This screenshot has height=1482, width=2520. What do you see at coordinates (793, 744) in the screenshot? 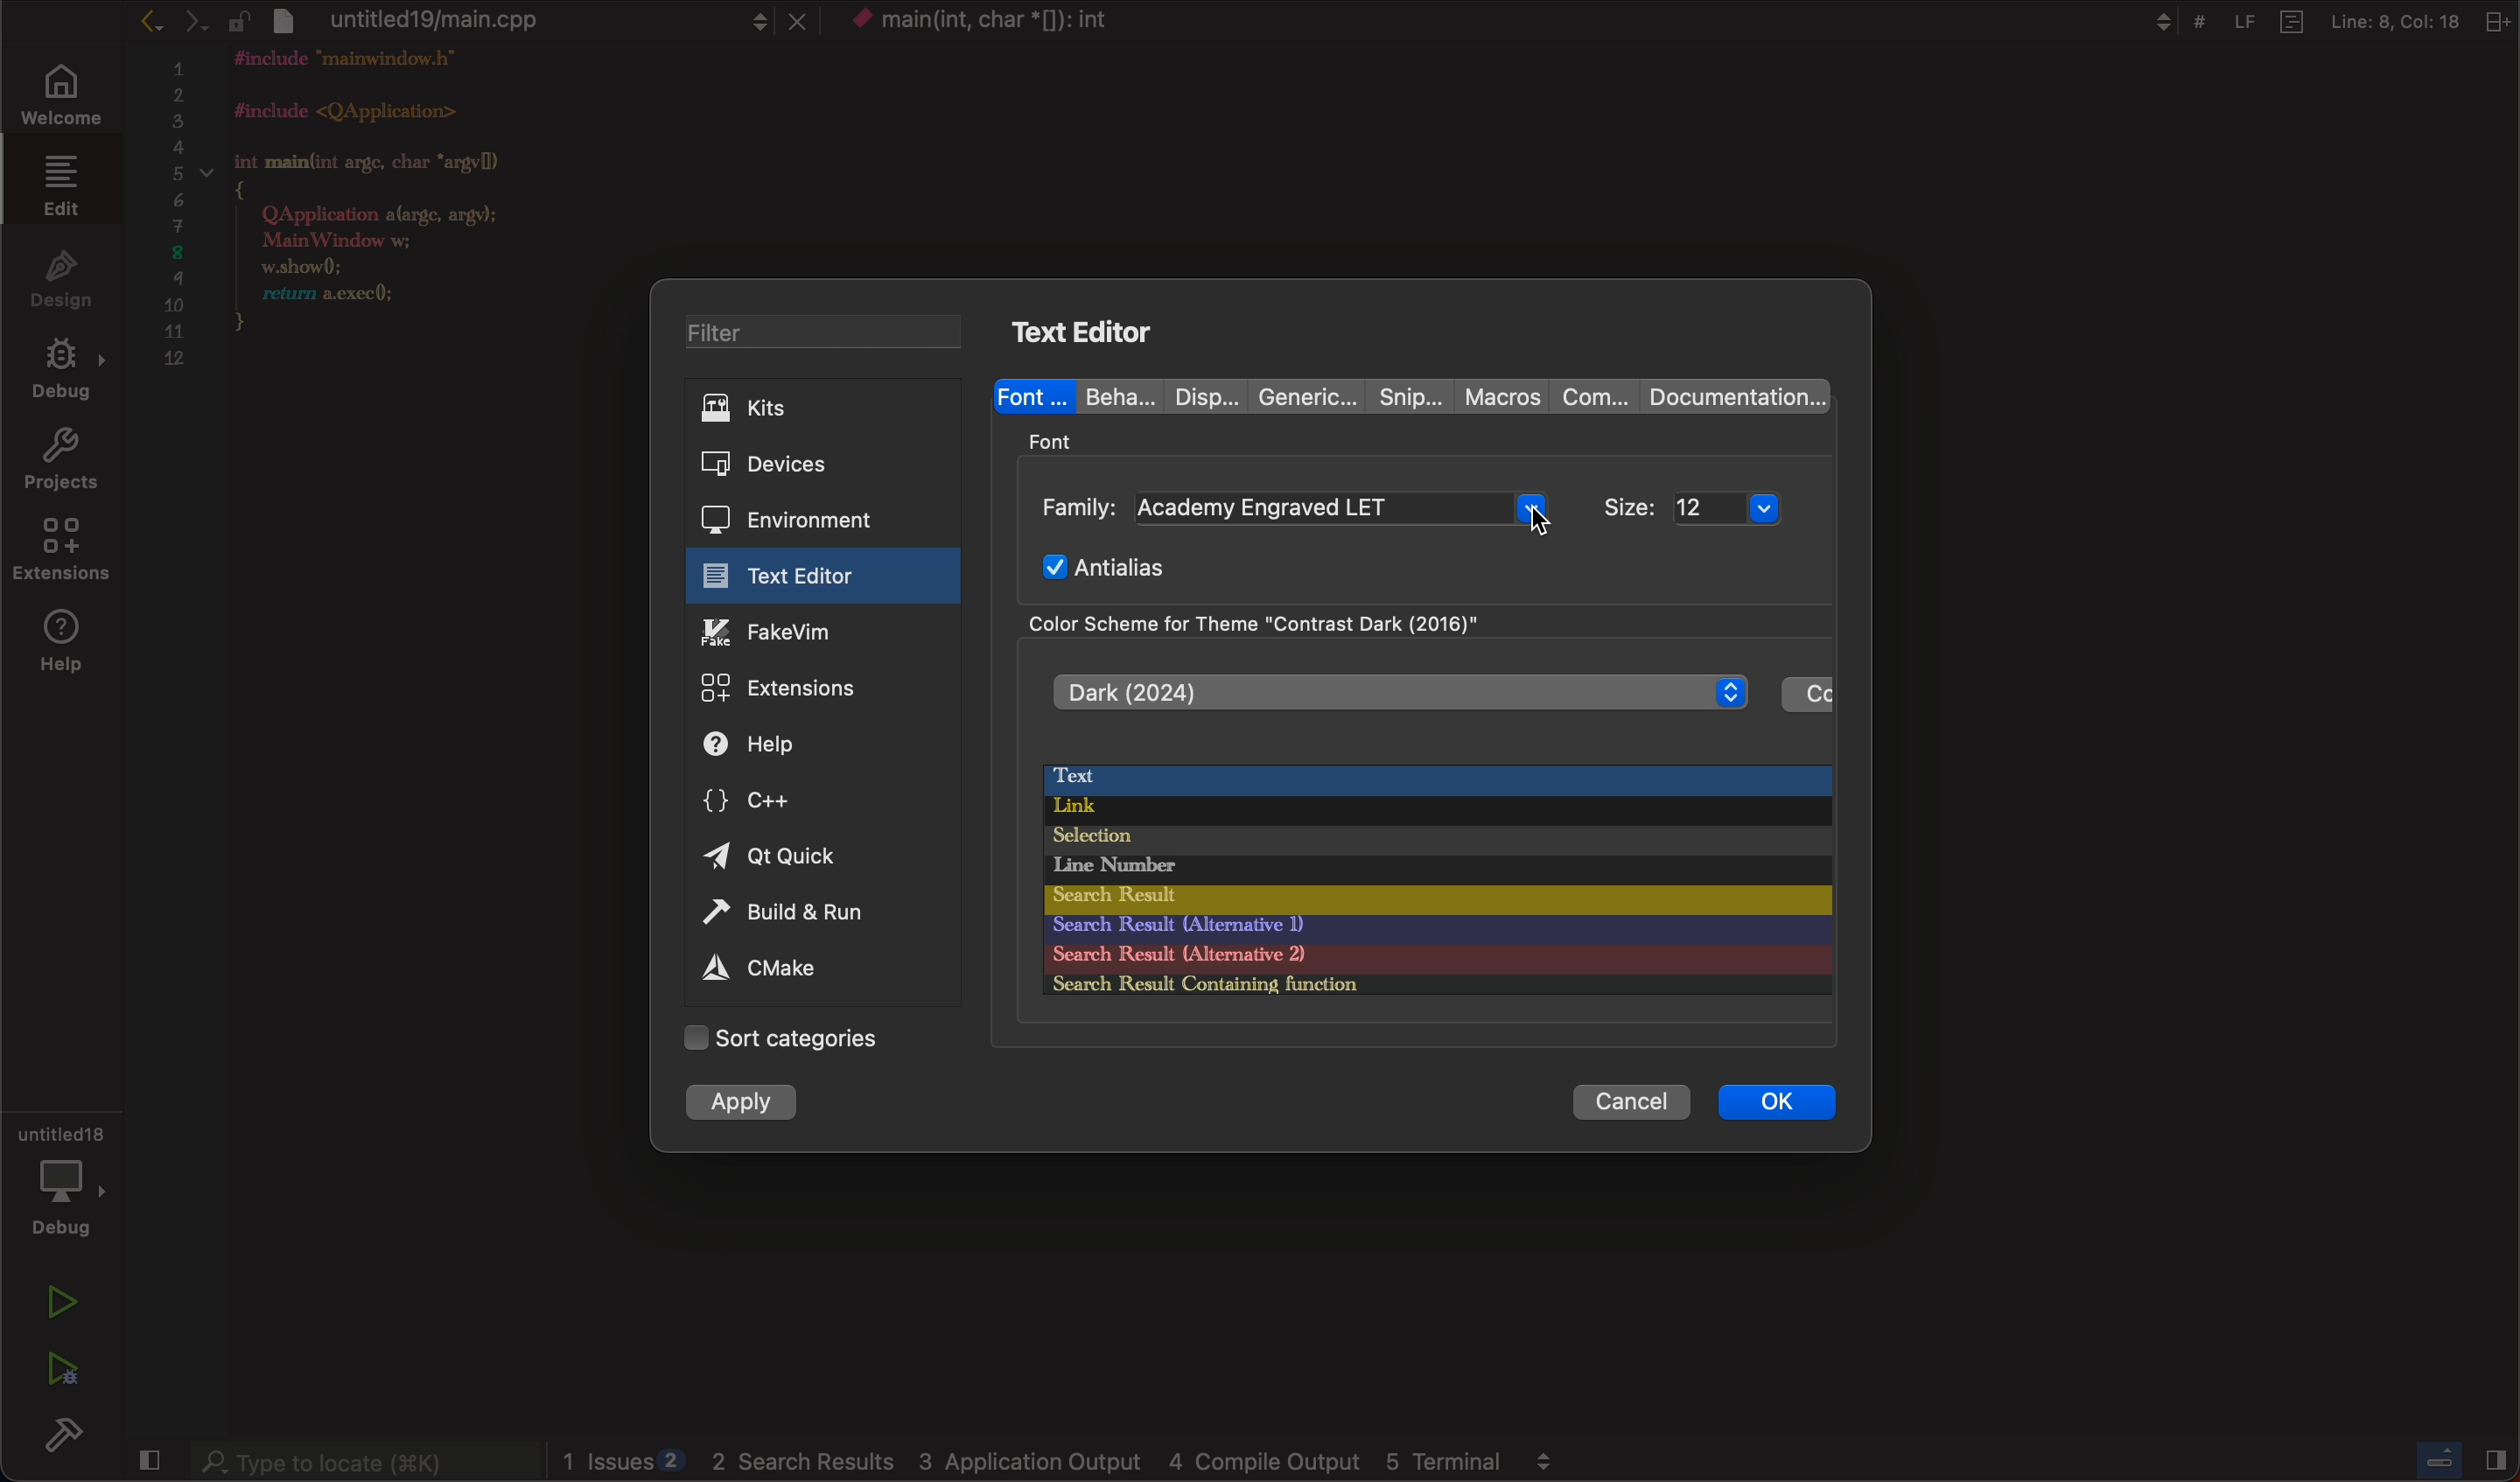
I see `help` at bounding box center [793, 744].